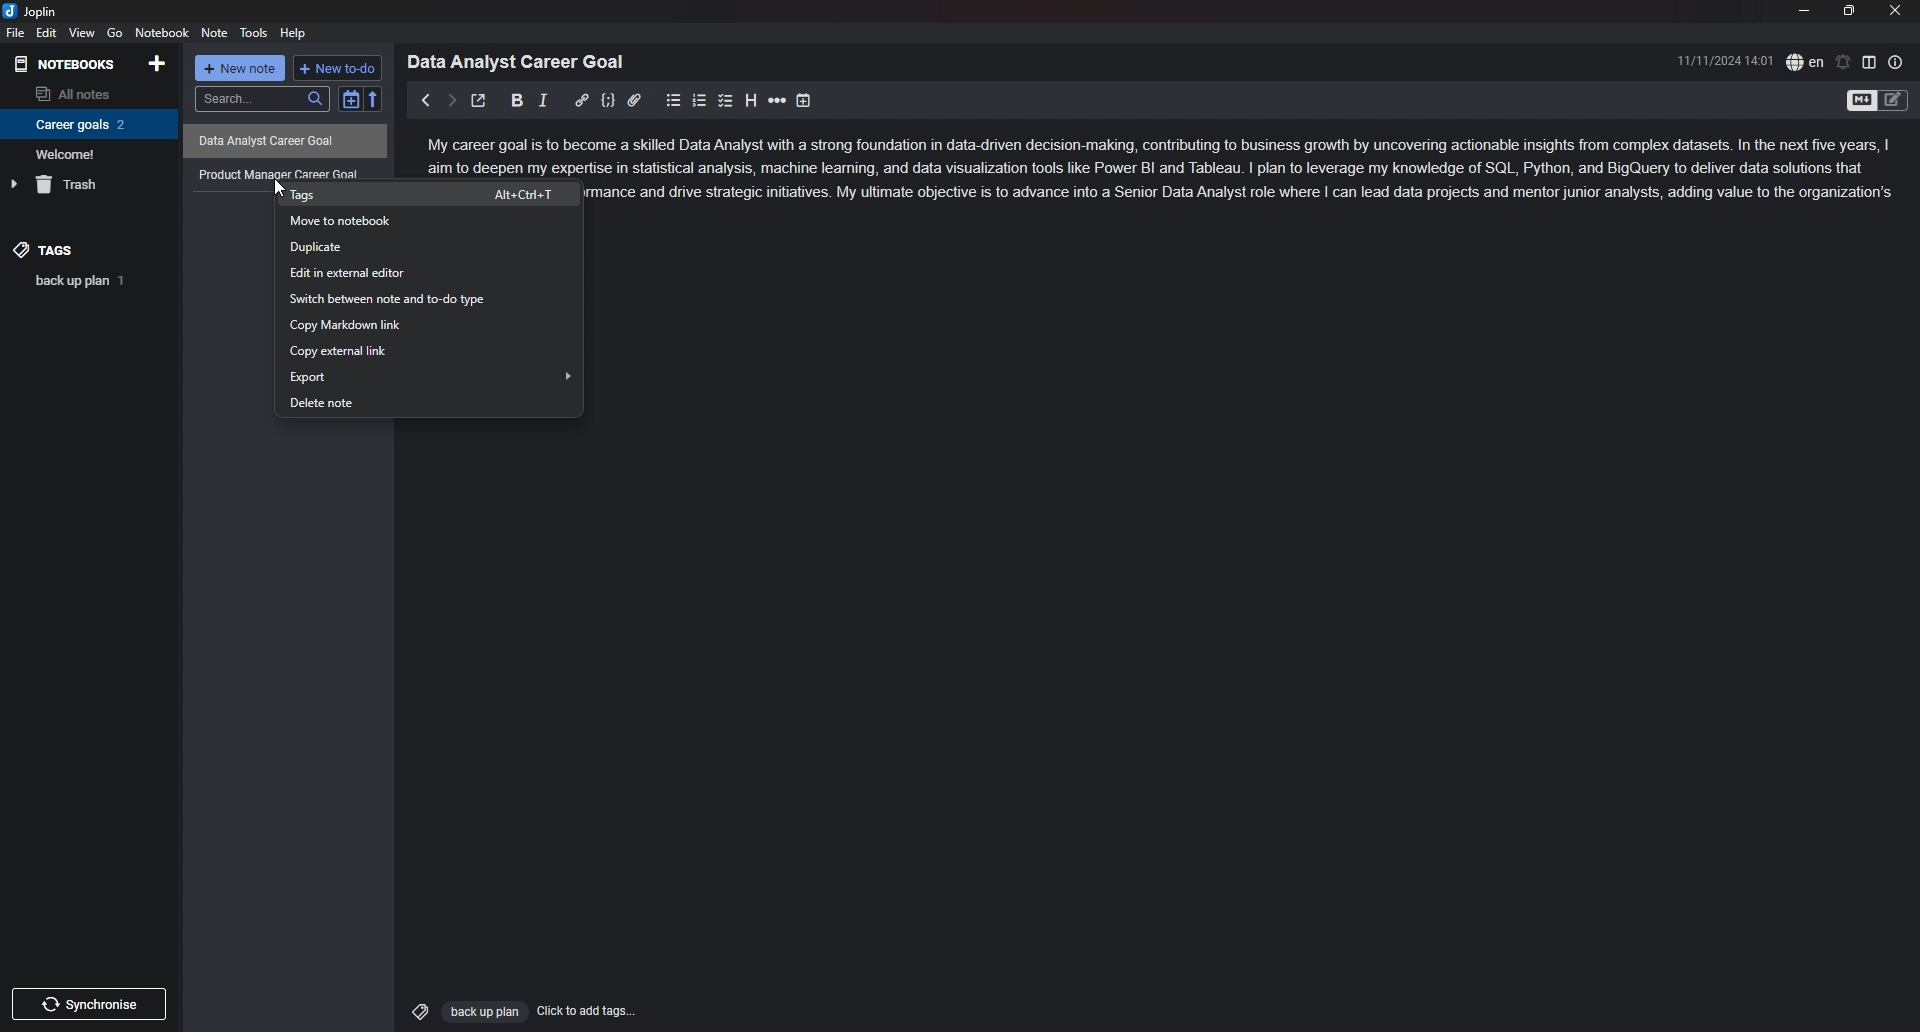 This screenshot has width=1920, height=1032. I want to click on notebooks, so click(67, 65).